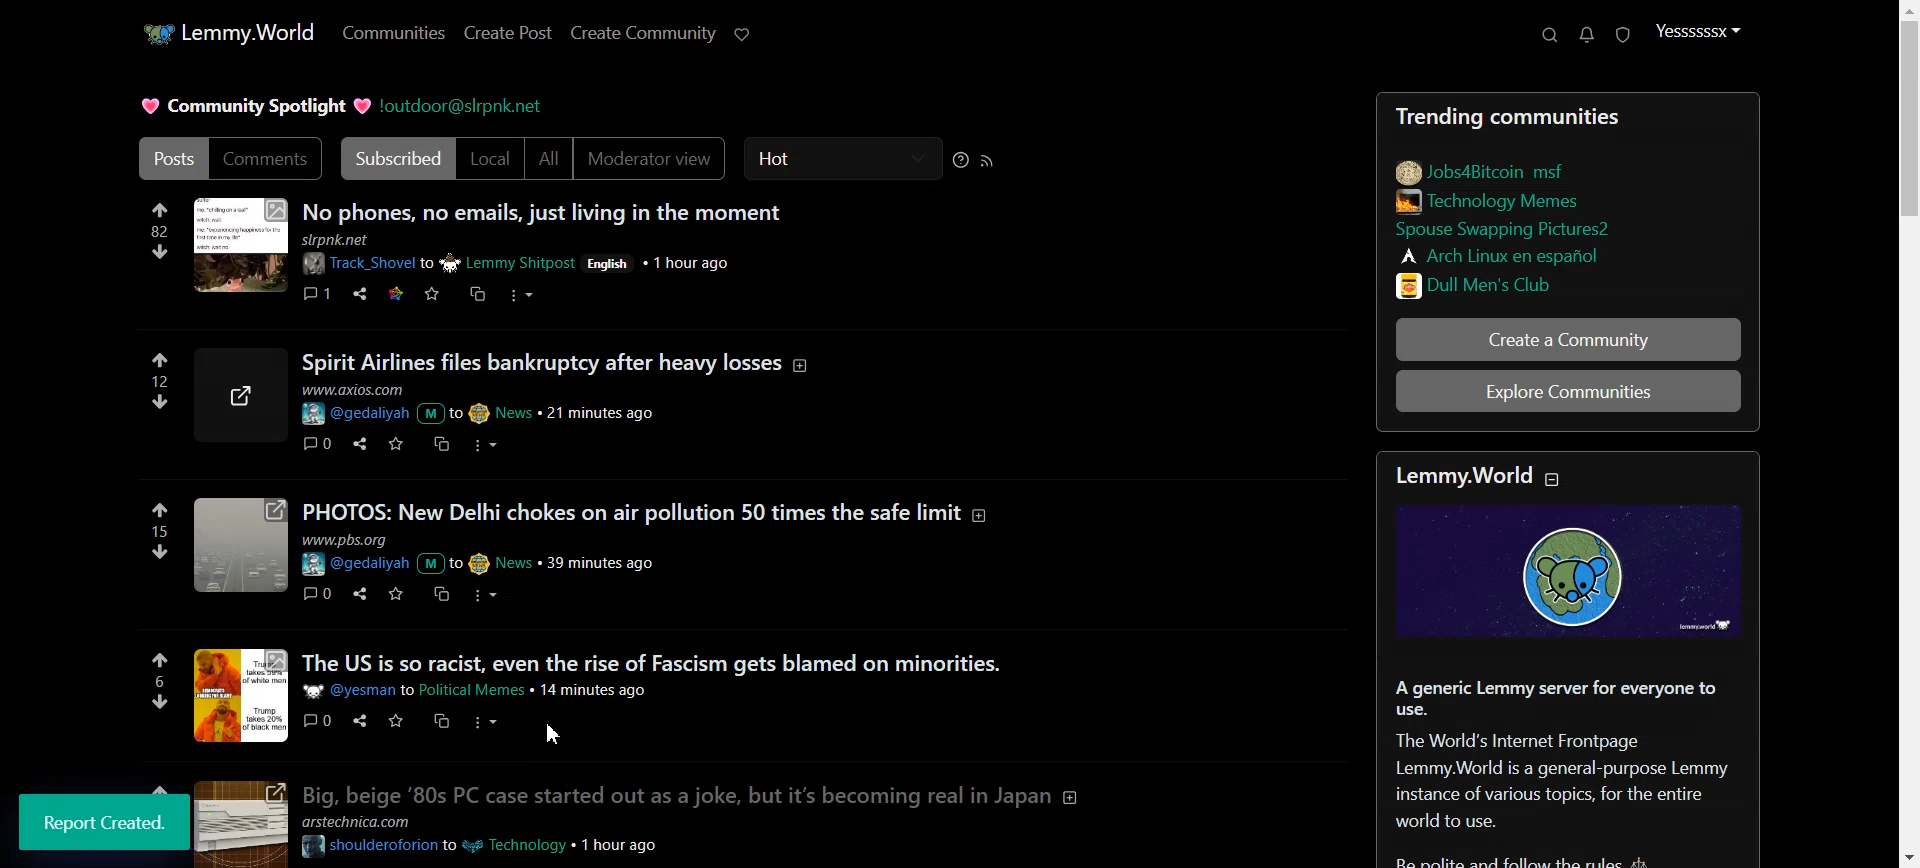  What do you see at coordinates (318, 592) in the screenshot?
I see `comments` at bounding box center [318, 592].